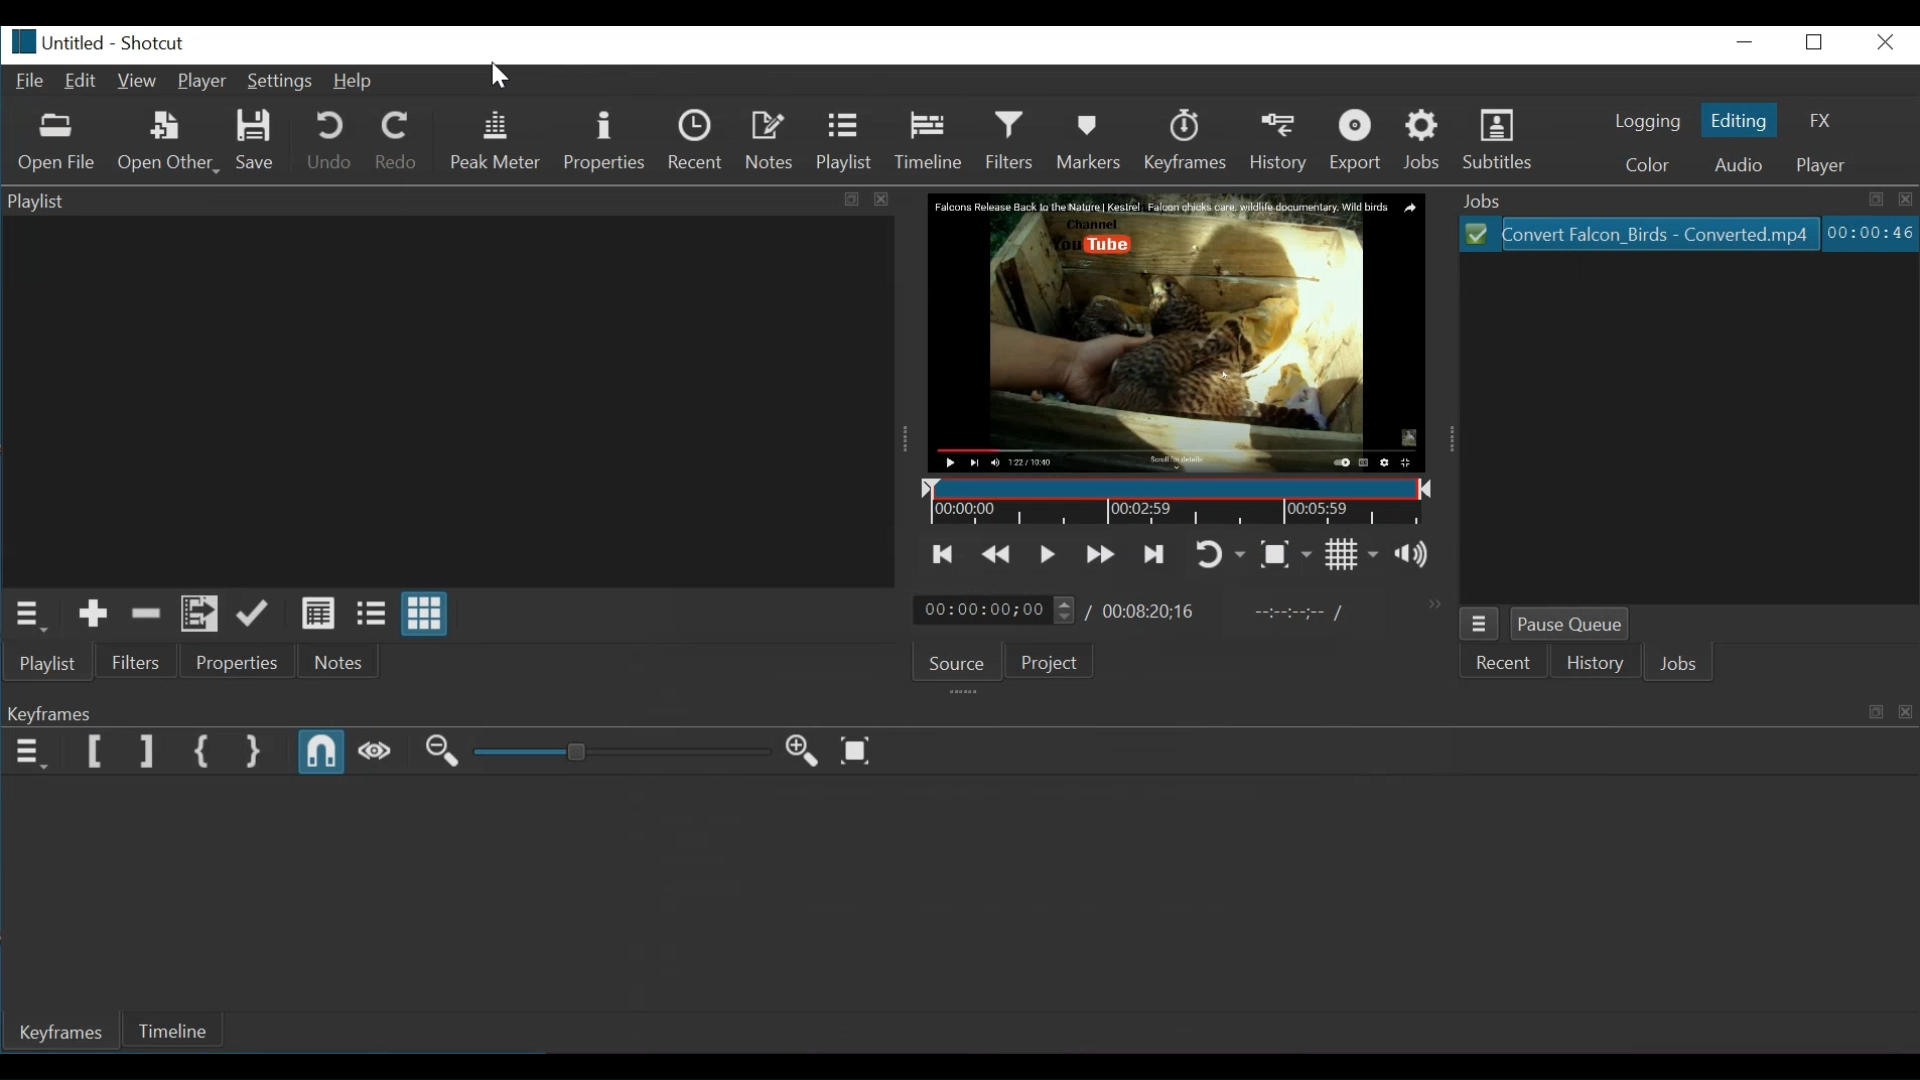 Image resolution: width=1920 pixels, height=1080 pixels. I want to click on Adjust Zoom Keyframe, so click(623, 753).